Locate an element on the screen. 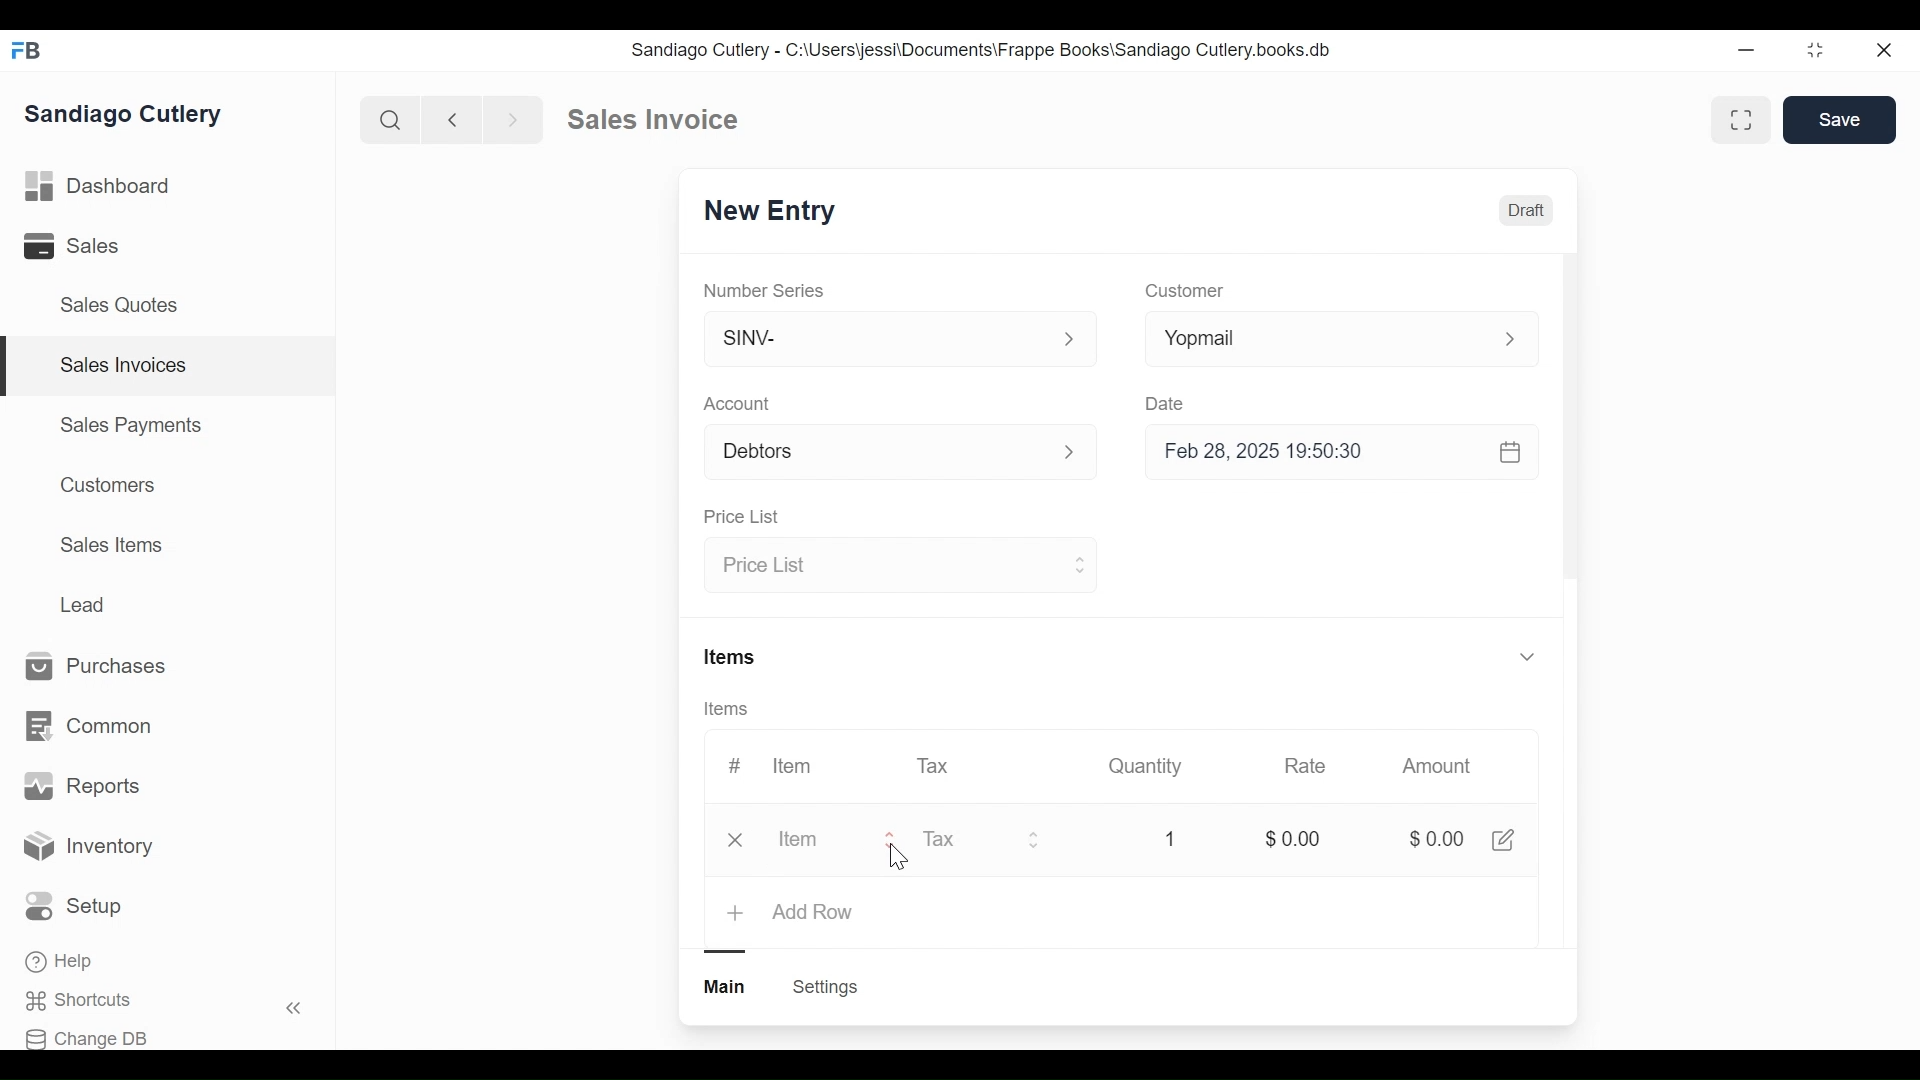 The height and width of the screenshot is (1080, 1920). forward is located at coordinates (514, 118).